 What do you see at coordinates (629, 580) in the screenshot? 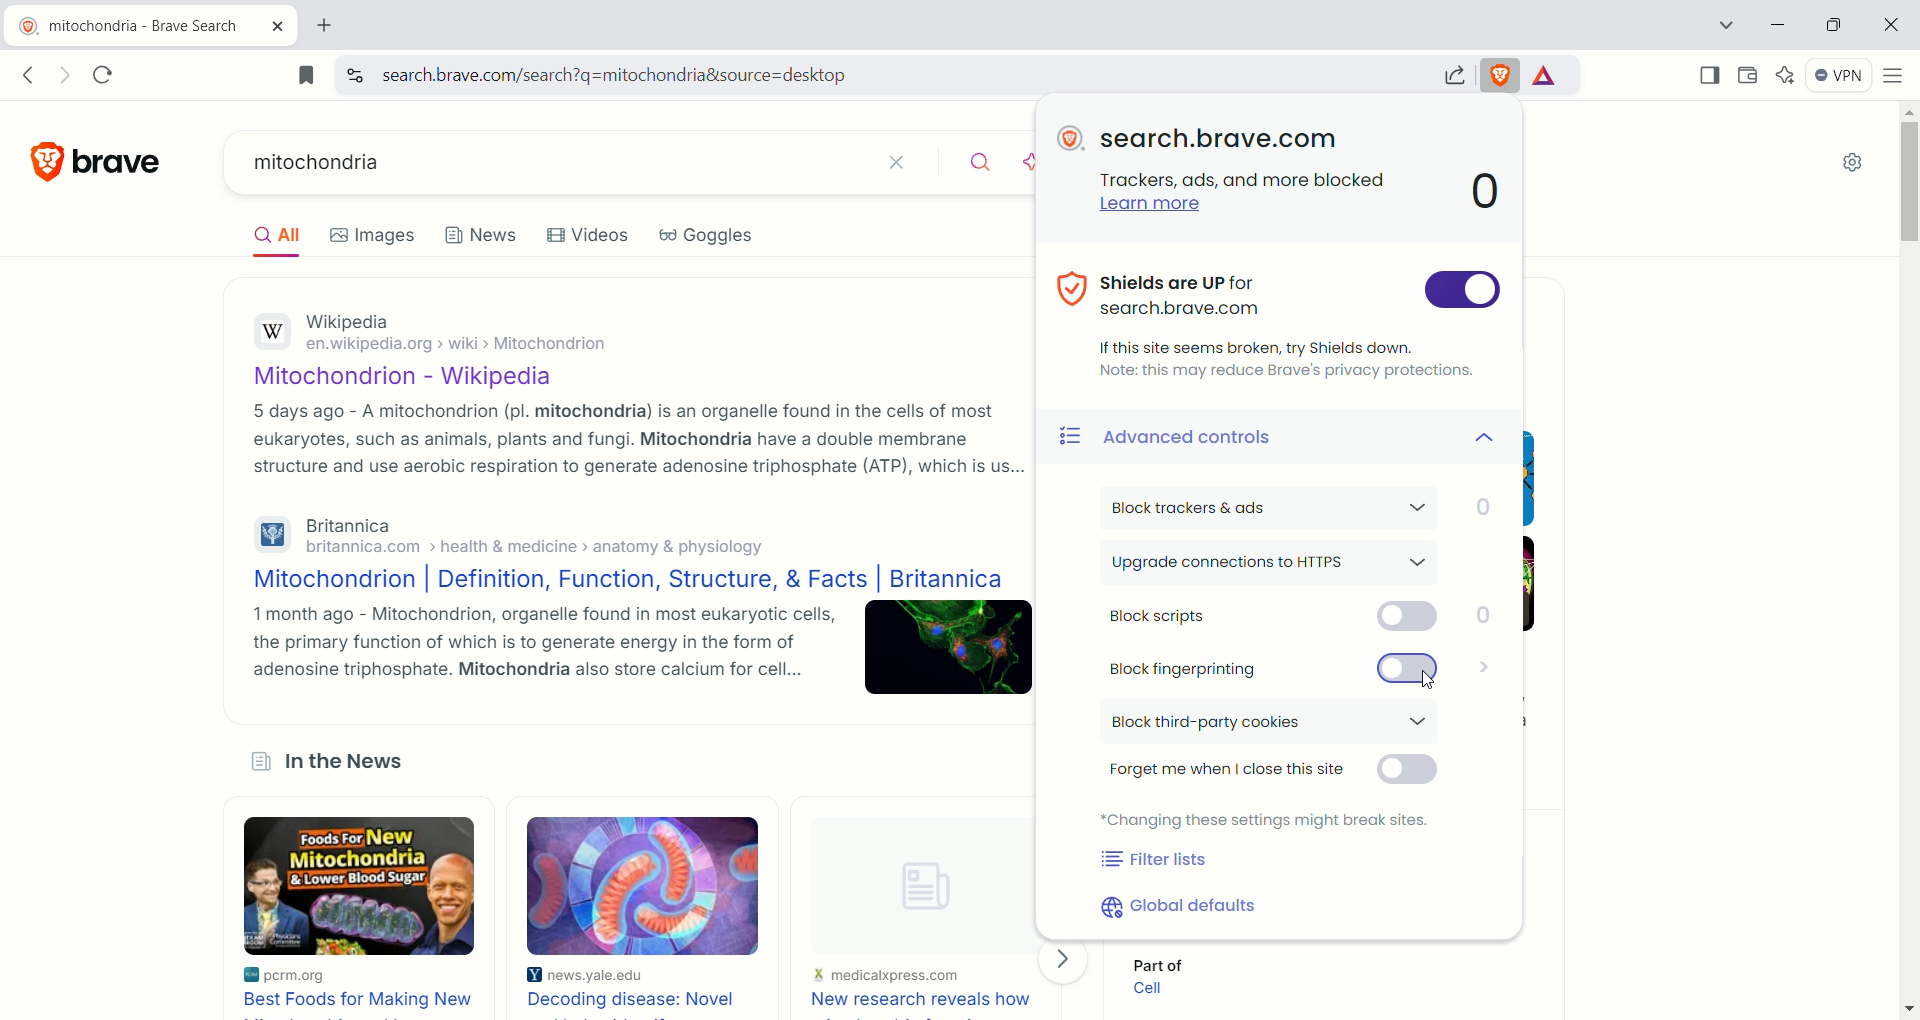
I see `Mitochondrion | Definition, Structure, & Facts | Britannica` at bounding box center [629, 580].